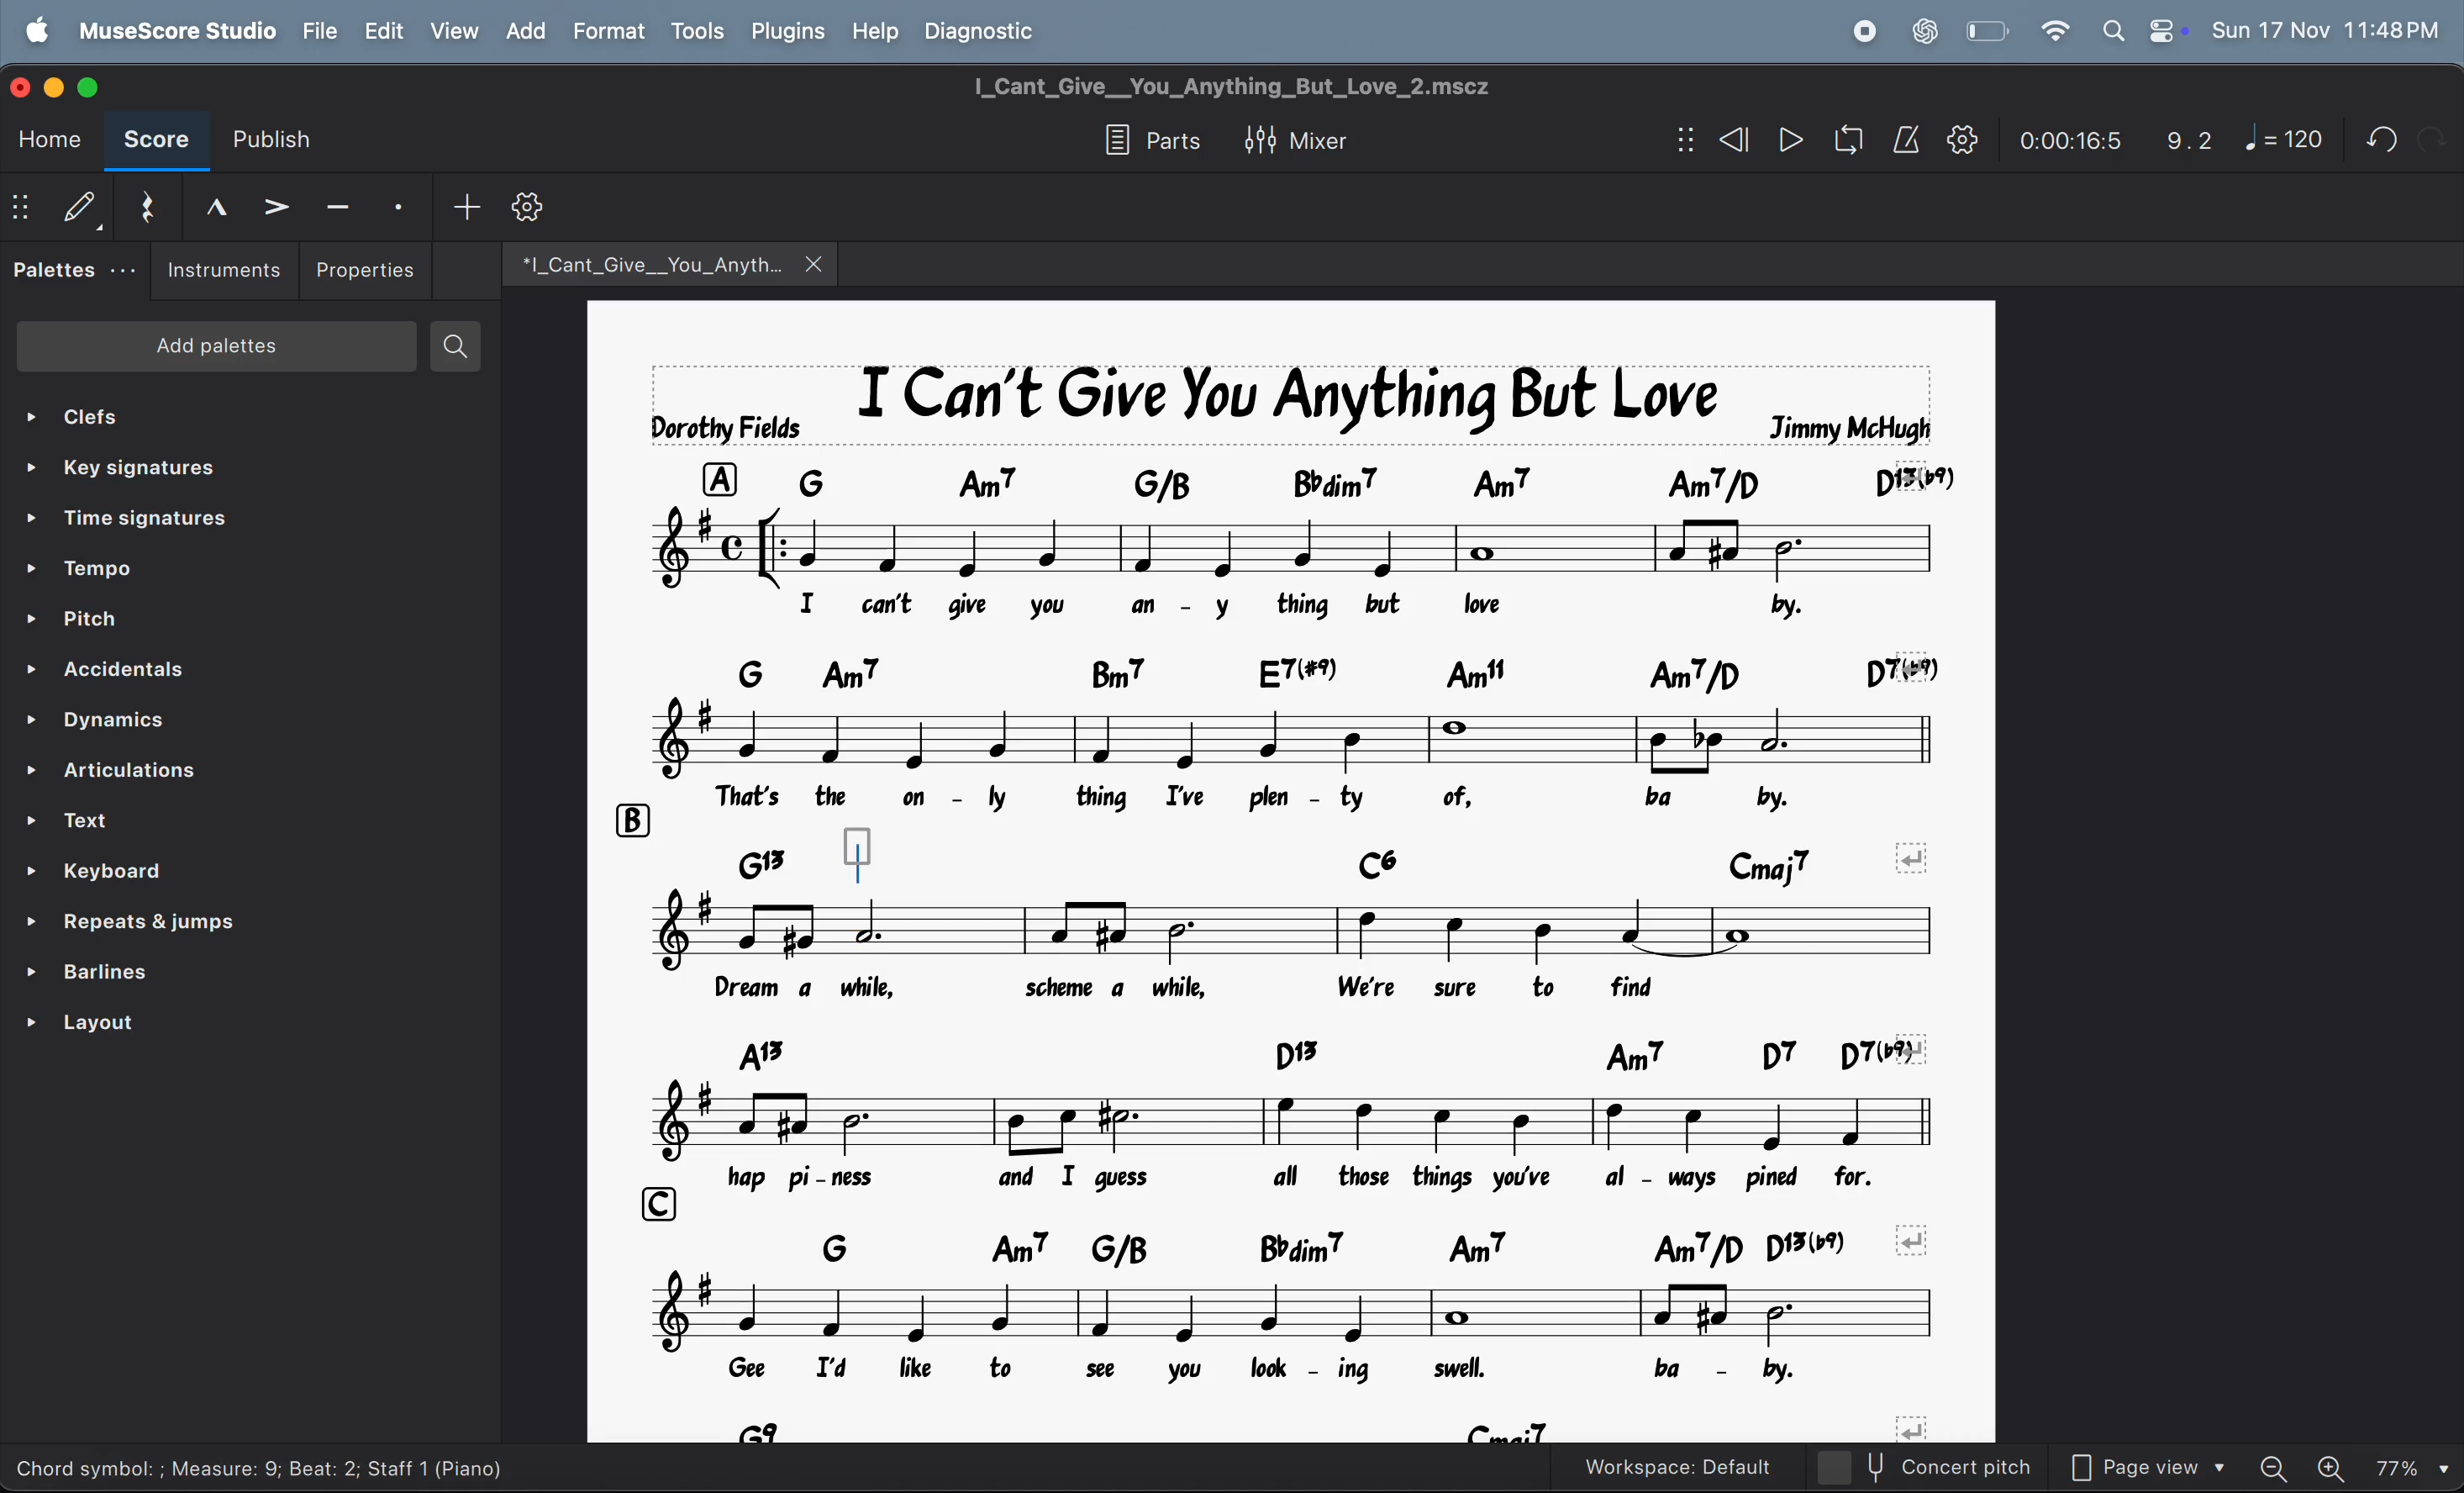  I want to click on articulations, so click(219, 774).